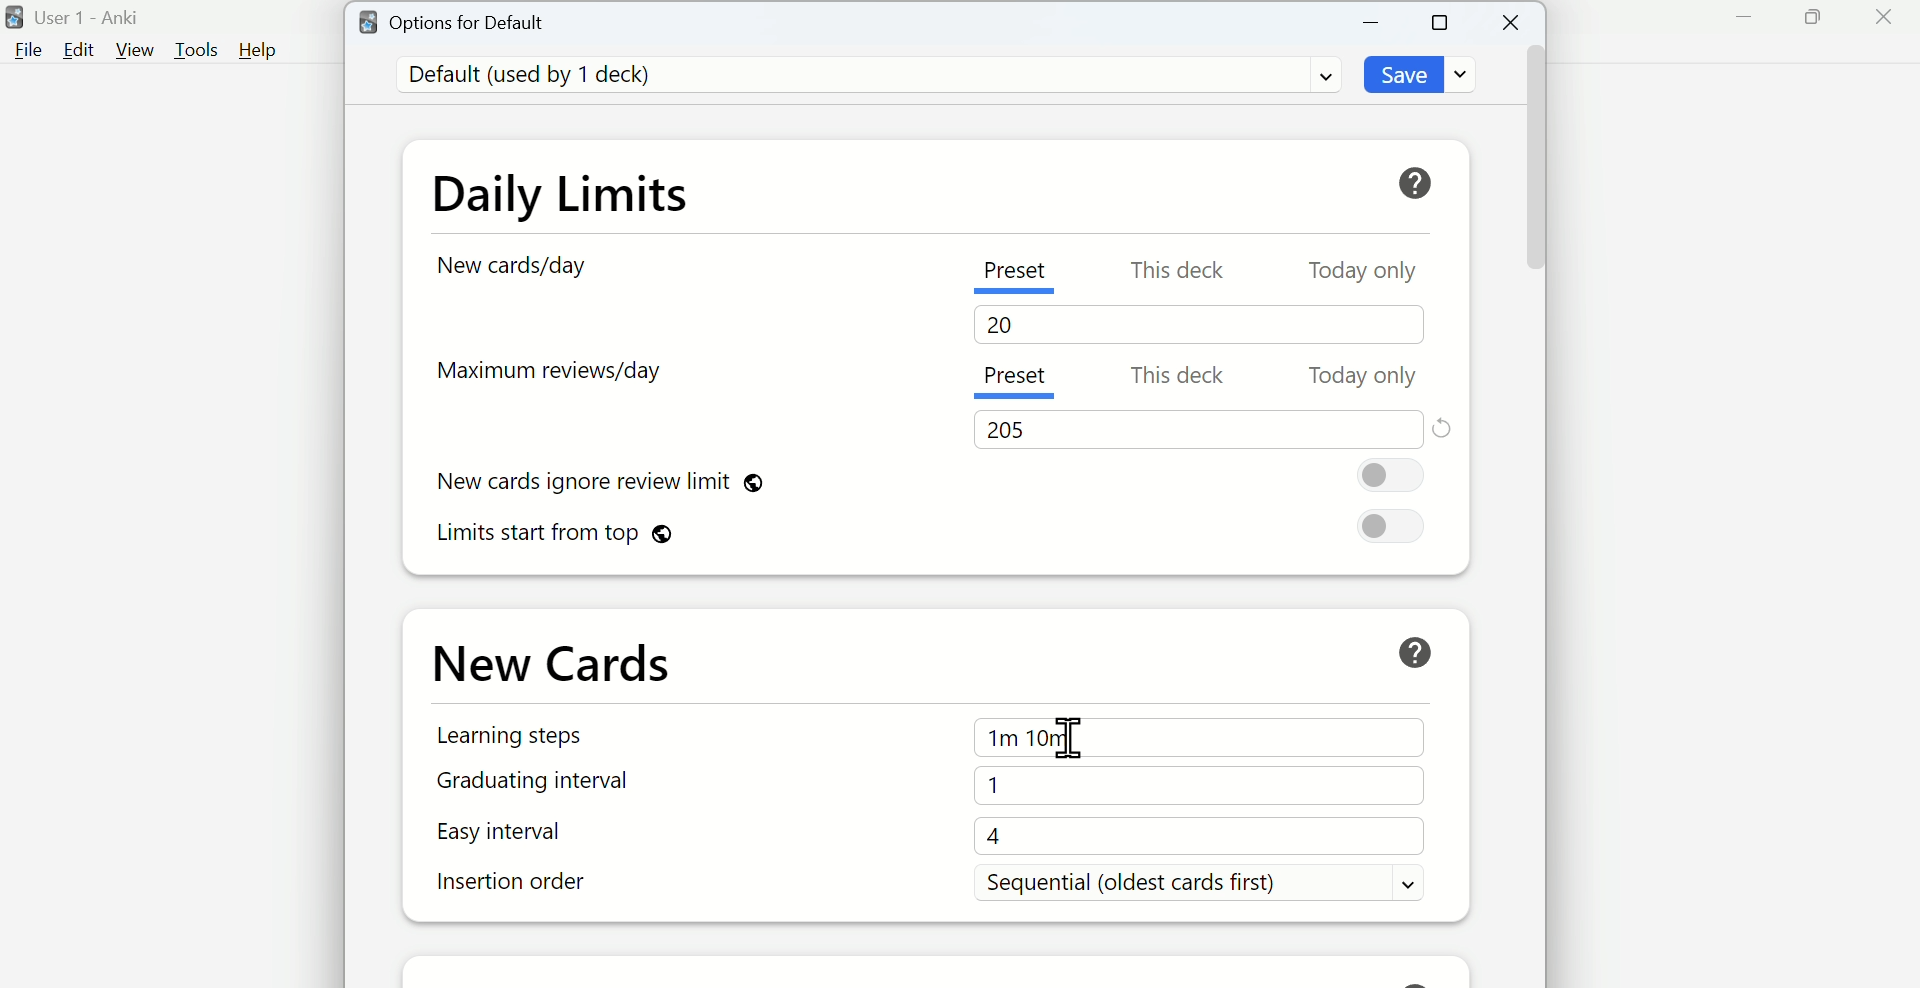 The width and height of the screenshot is (1920, 988). I want to click on On/Off toggle, so click(1393, 528).